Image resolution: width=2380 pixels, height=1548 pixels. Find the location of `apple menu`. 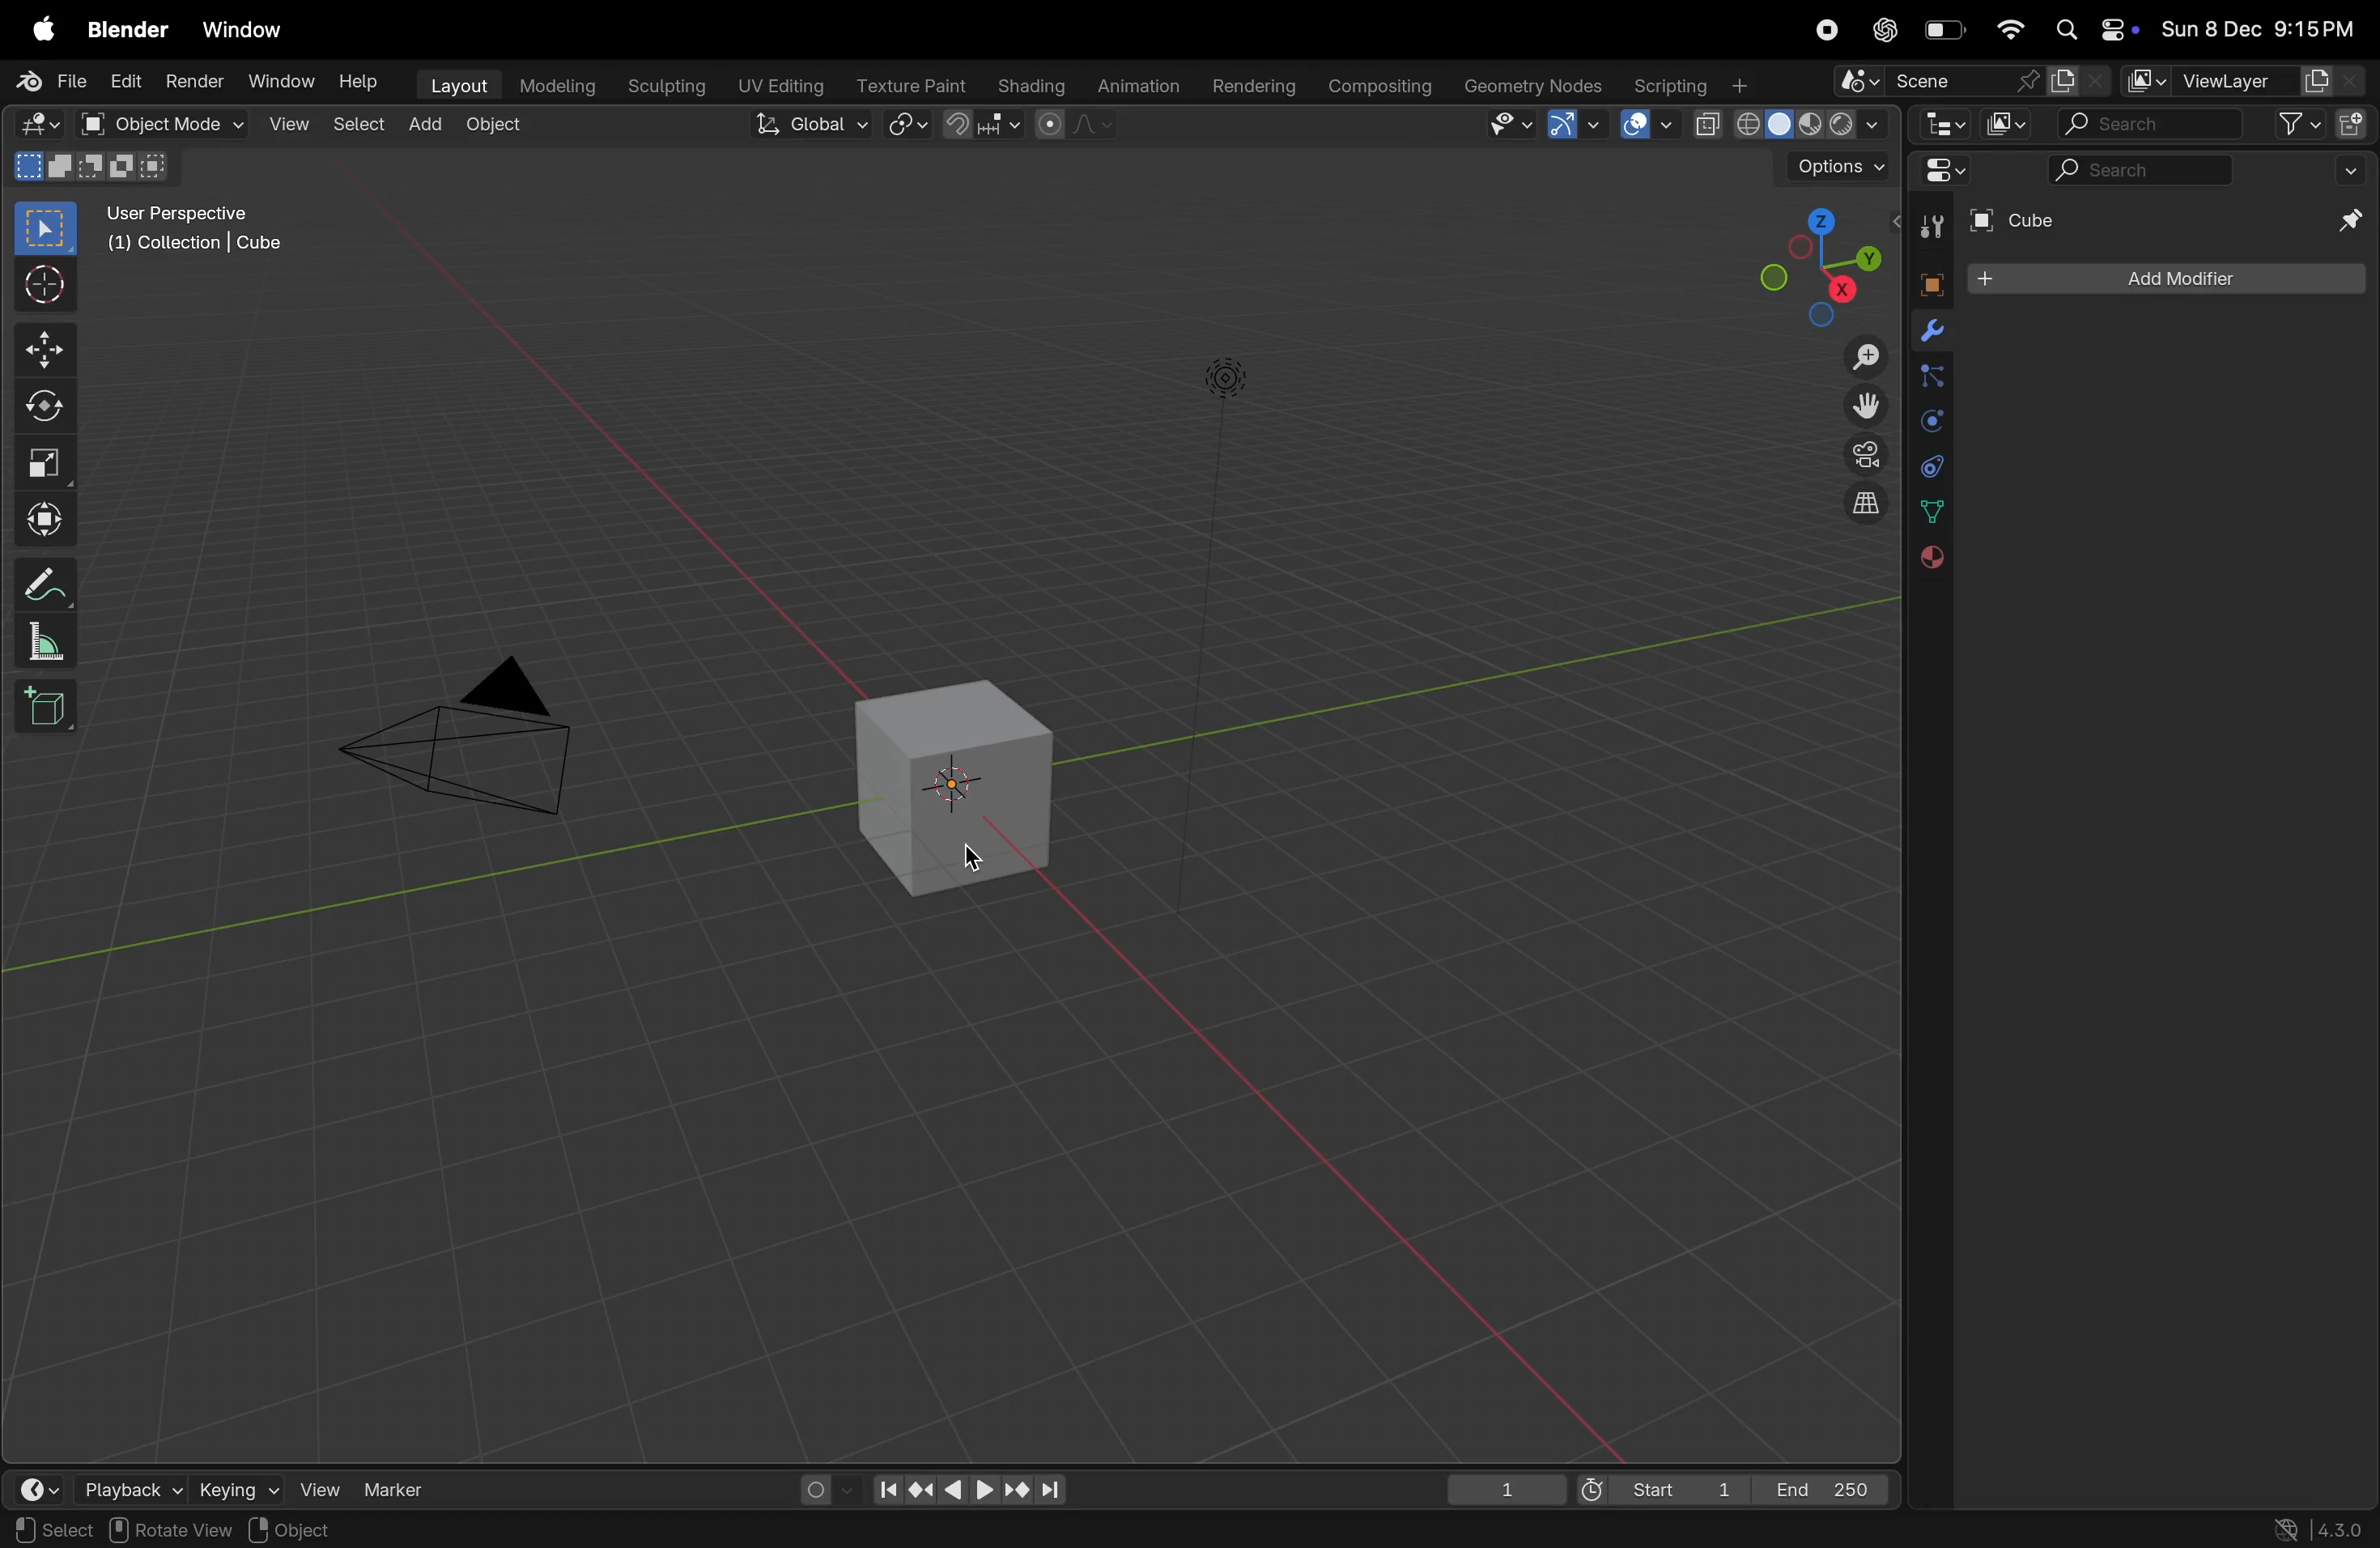

apple menu is located at coordinates (45, 31).